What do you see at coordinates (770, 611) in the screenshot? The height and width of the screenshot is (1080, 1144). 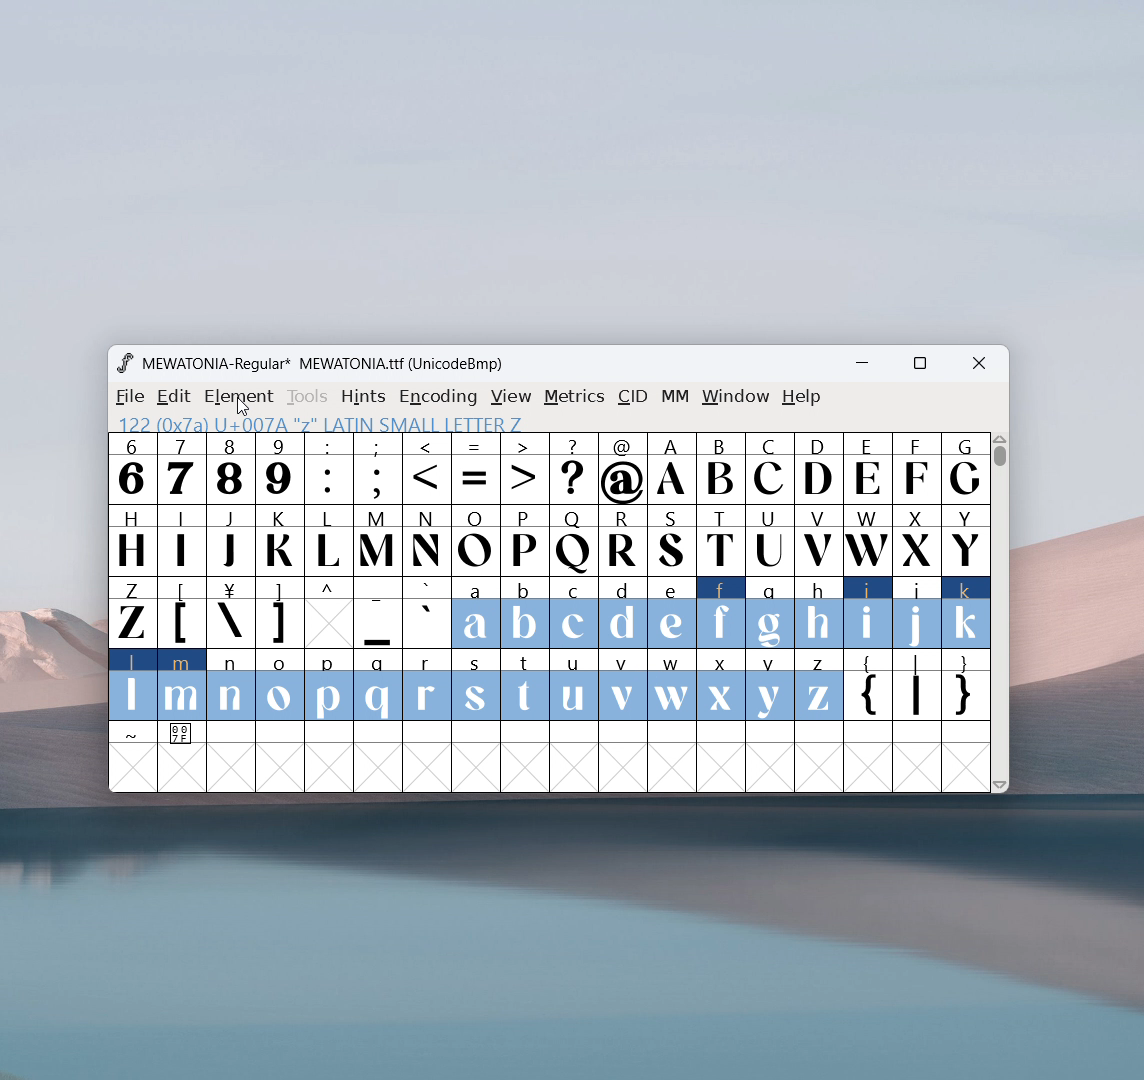 I see `g` at bounding box center [770, 611].